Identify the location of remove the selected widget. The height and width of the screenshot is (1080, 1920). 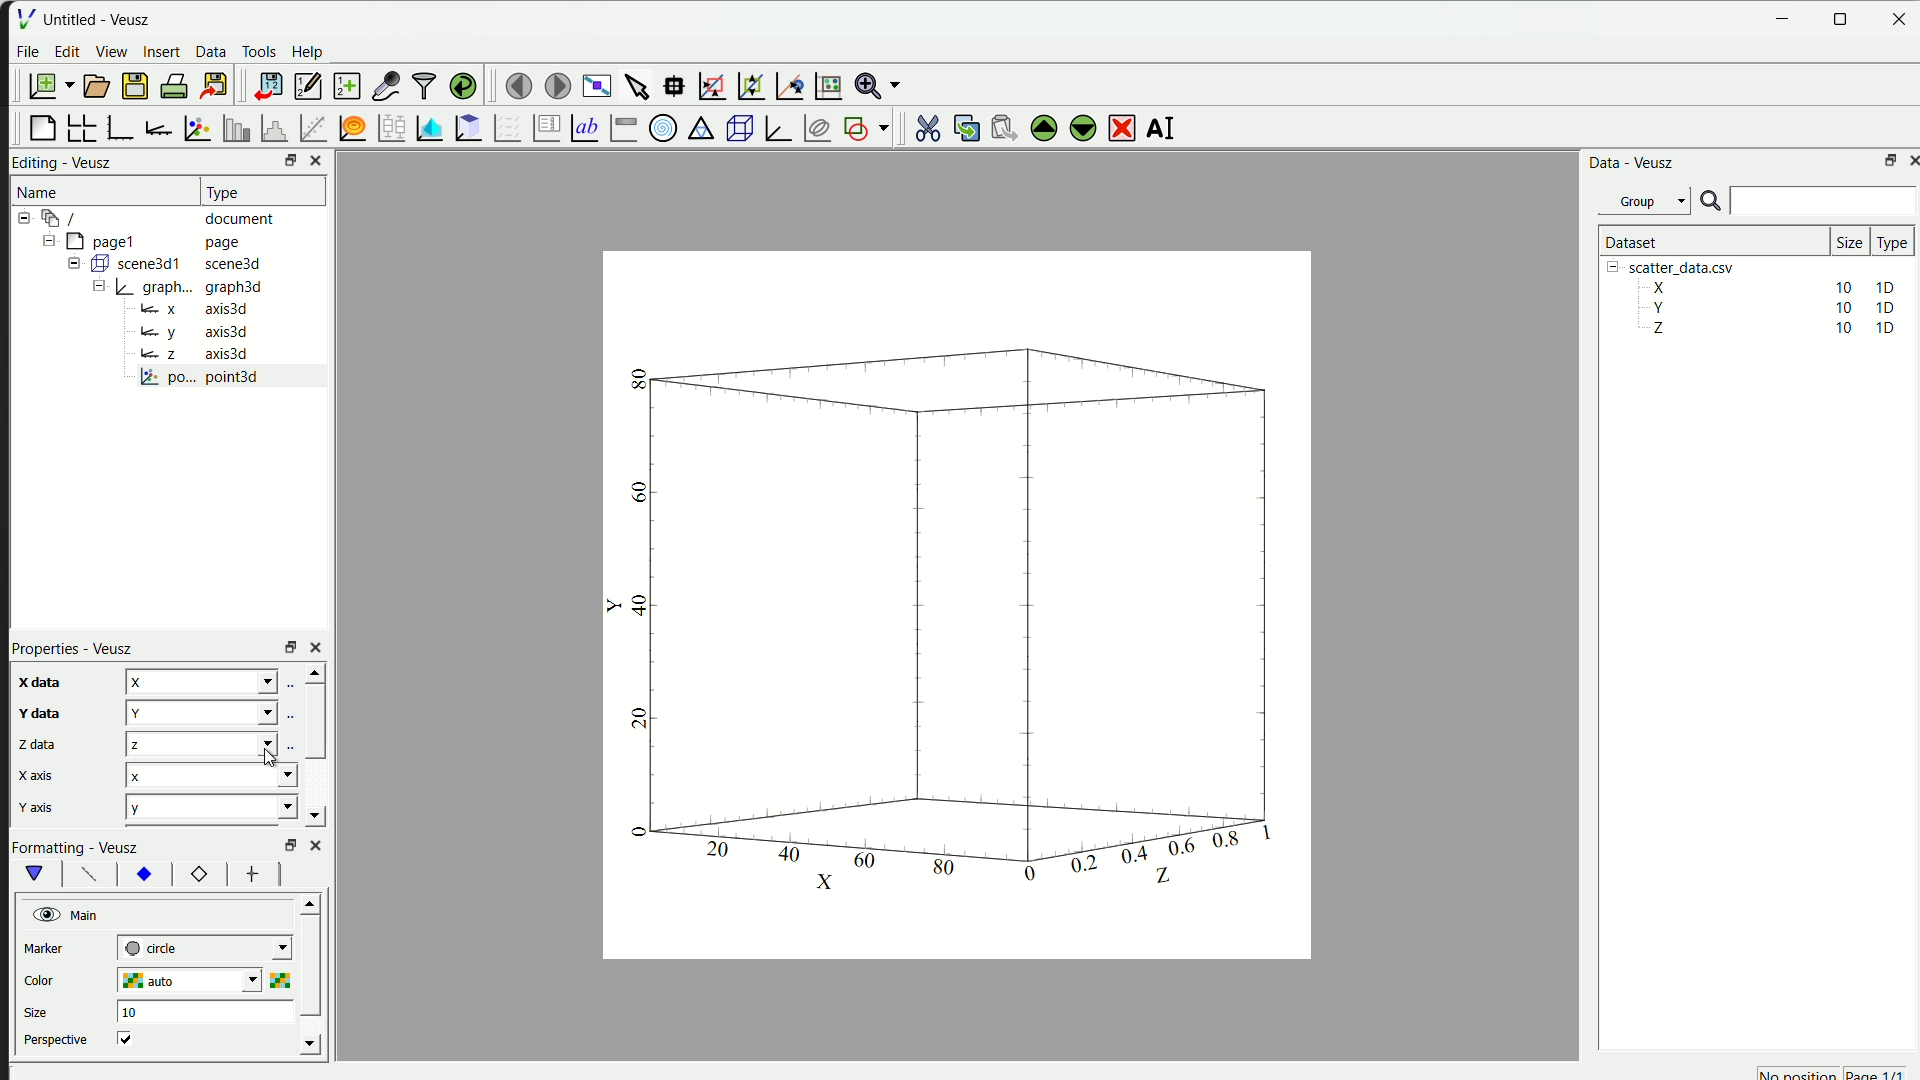
(1118, 127).